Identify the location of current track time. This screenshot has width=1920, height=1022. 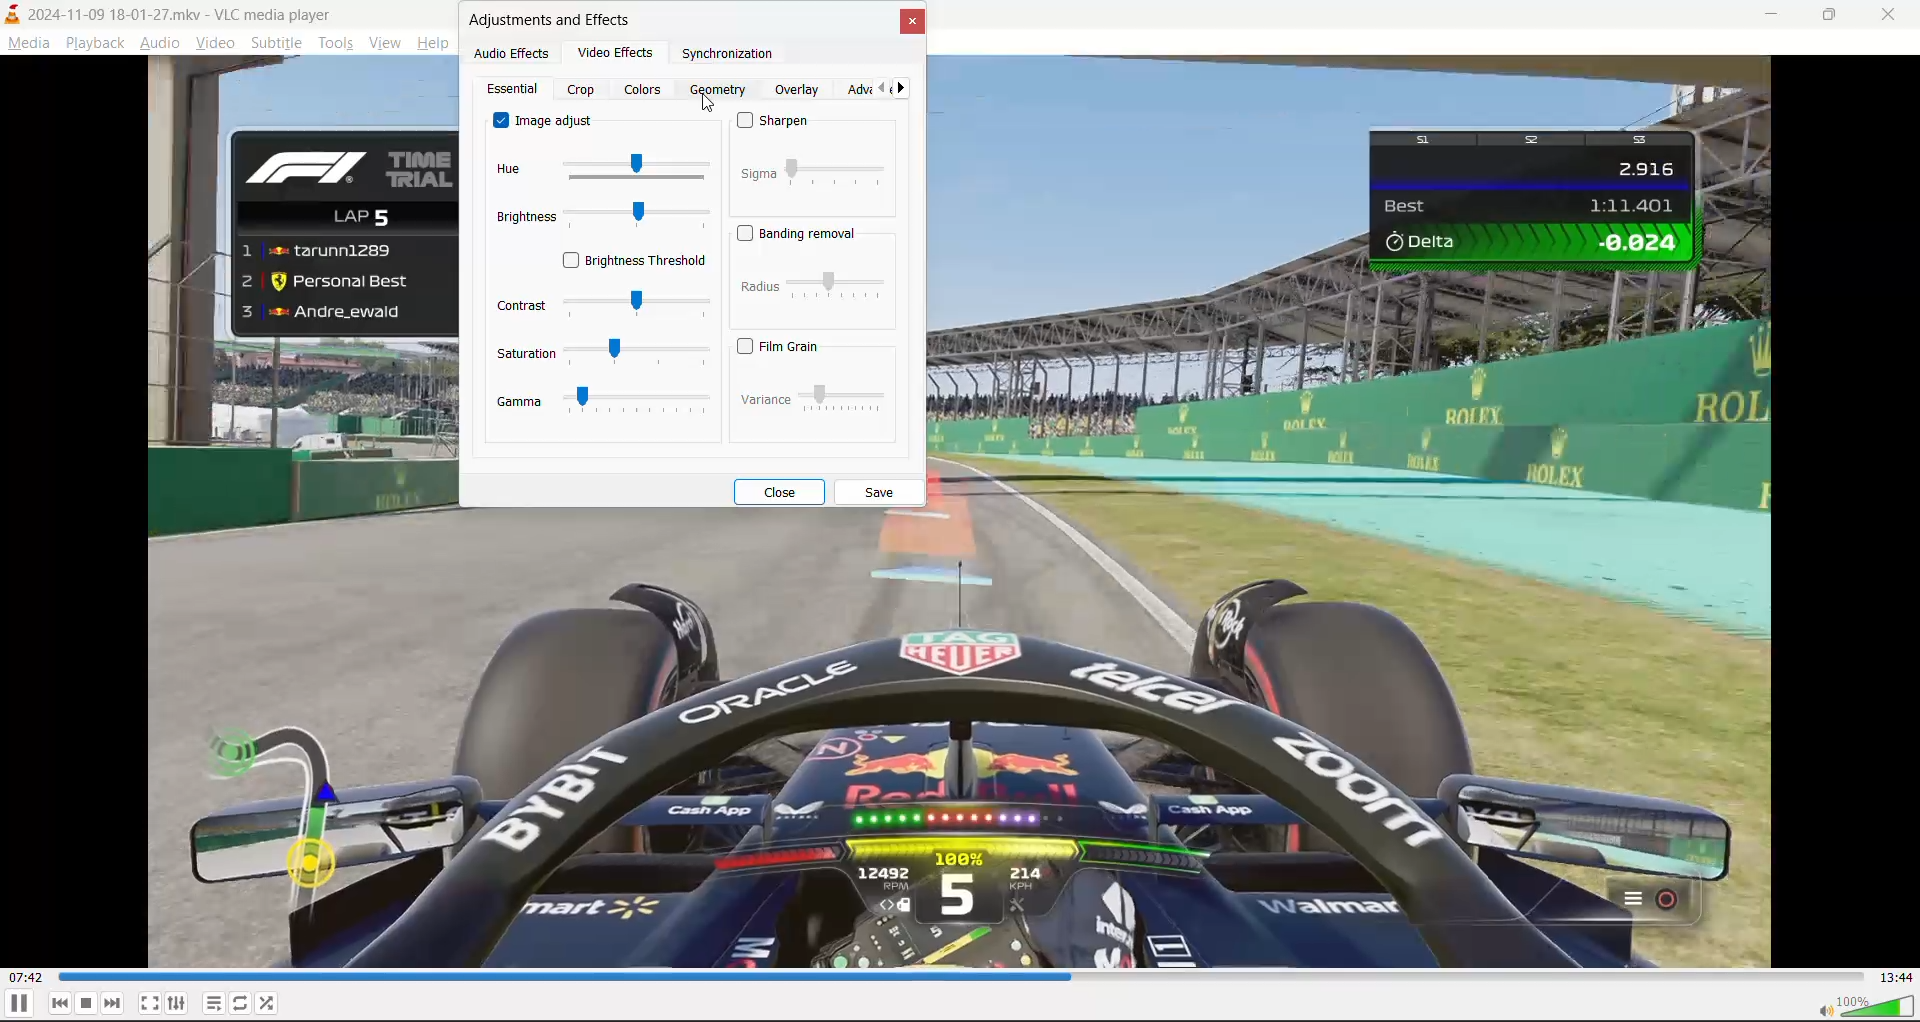
(29, 978).